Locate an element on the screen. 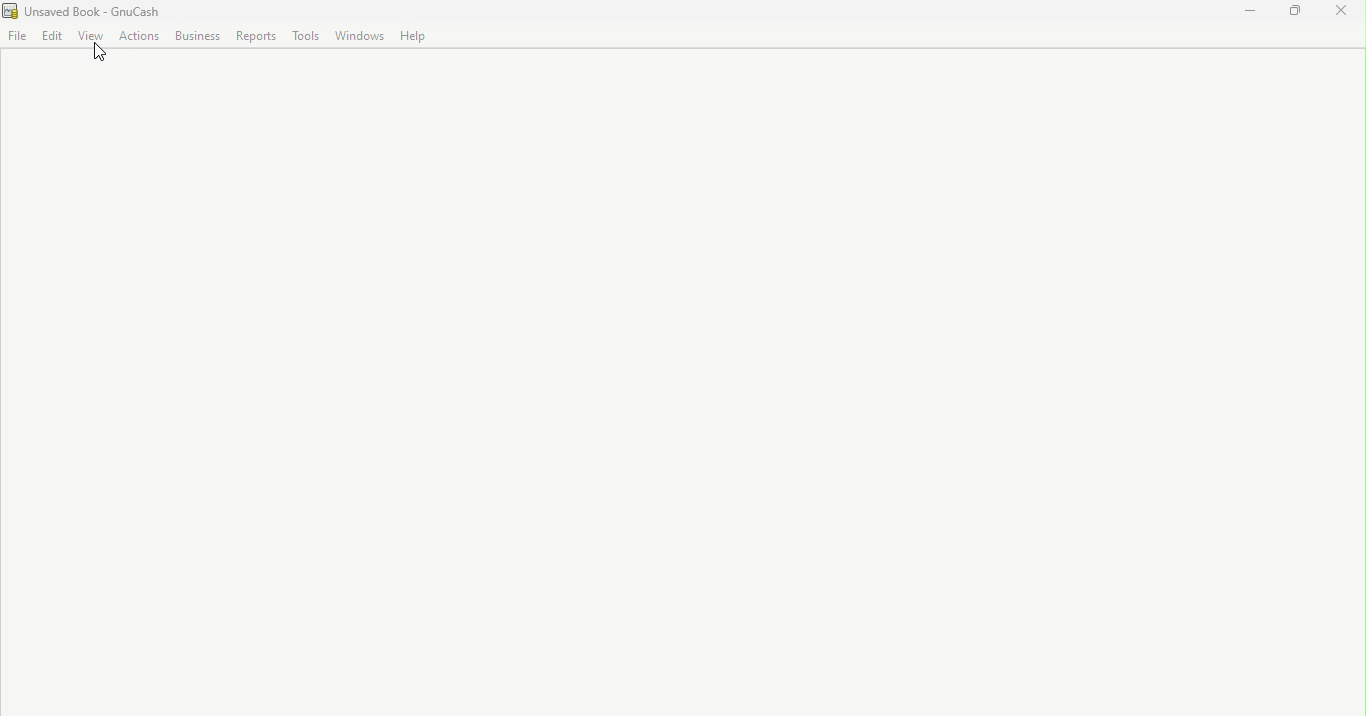  Cursor is located at coordinates (100, 58).